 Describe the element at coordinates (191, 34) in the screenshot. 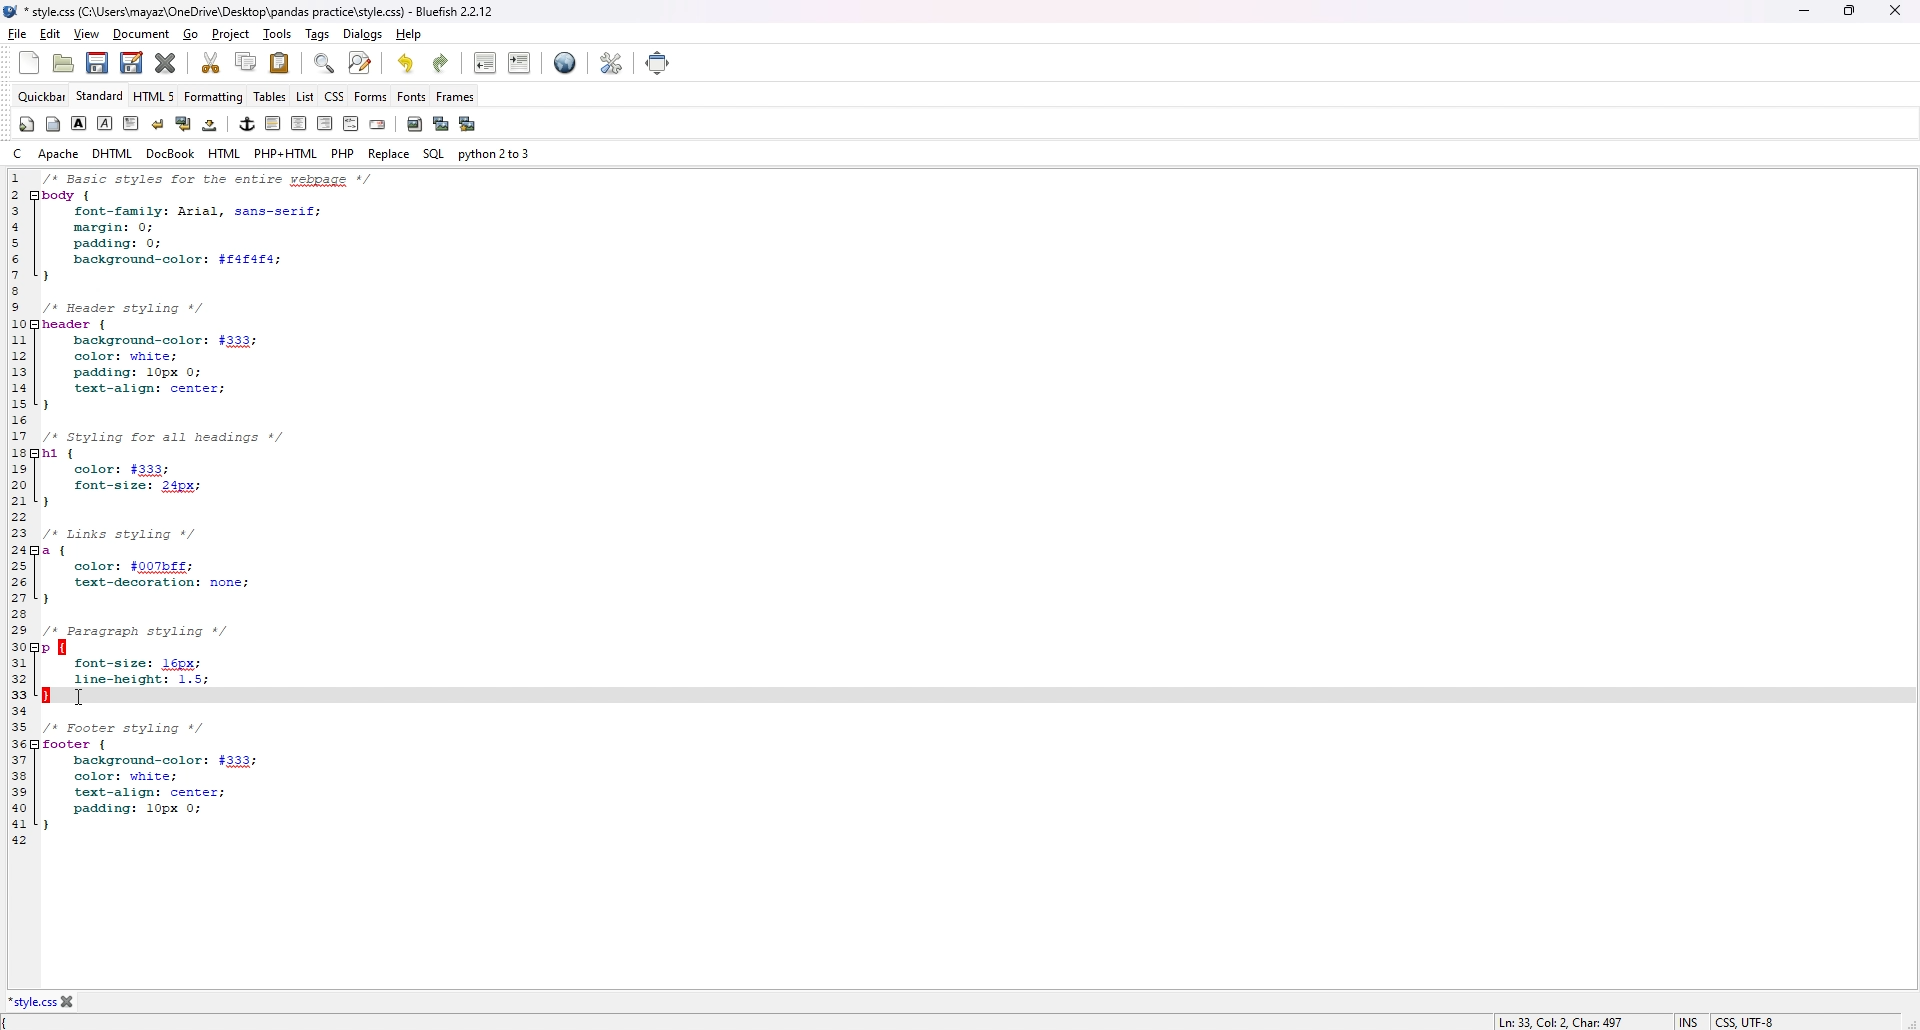

I see `go` at that location.